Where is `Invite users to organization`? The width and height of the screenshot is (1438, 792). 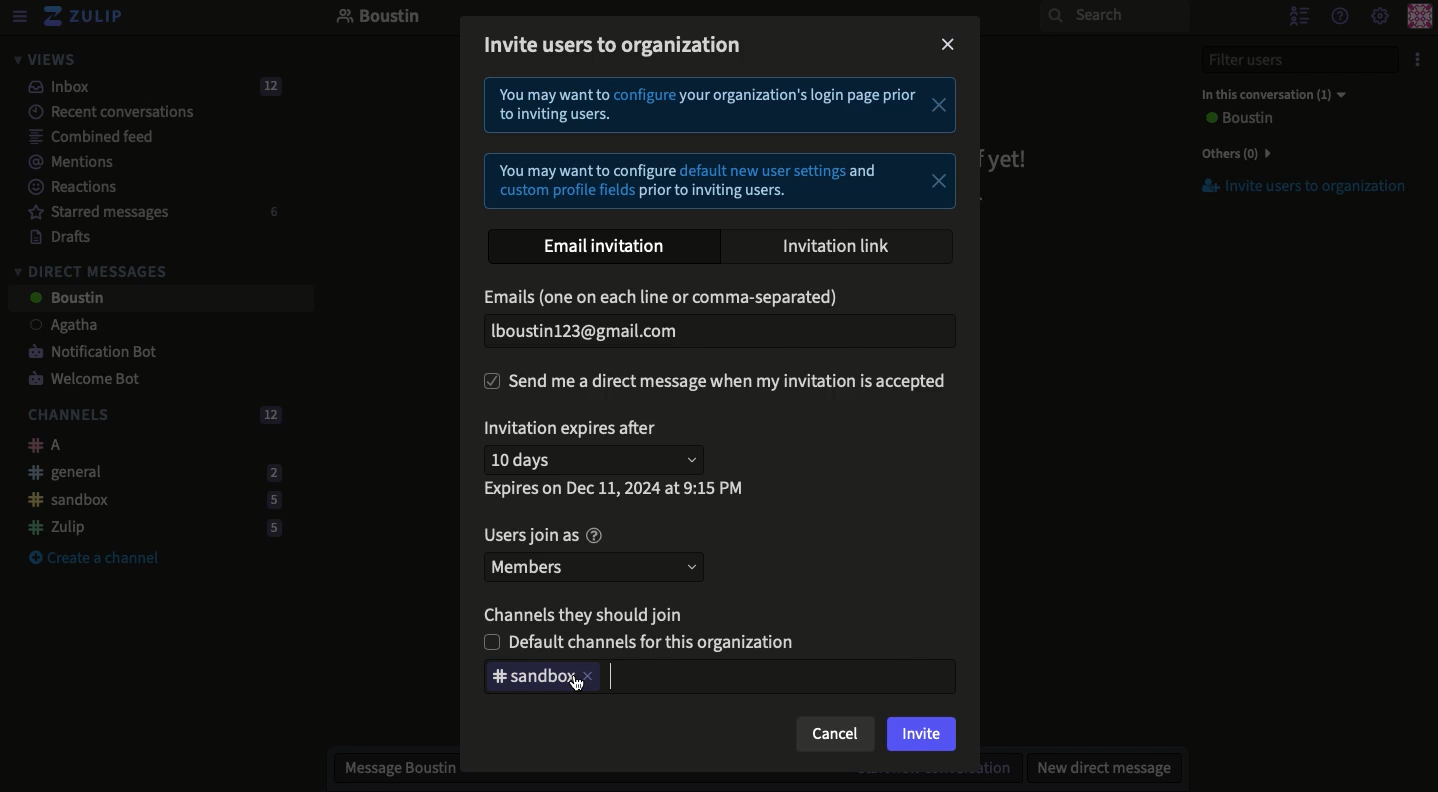 Invite users to organization is located at coordinates (1293, 187).